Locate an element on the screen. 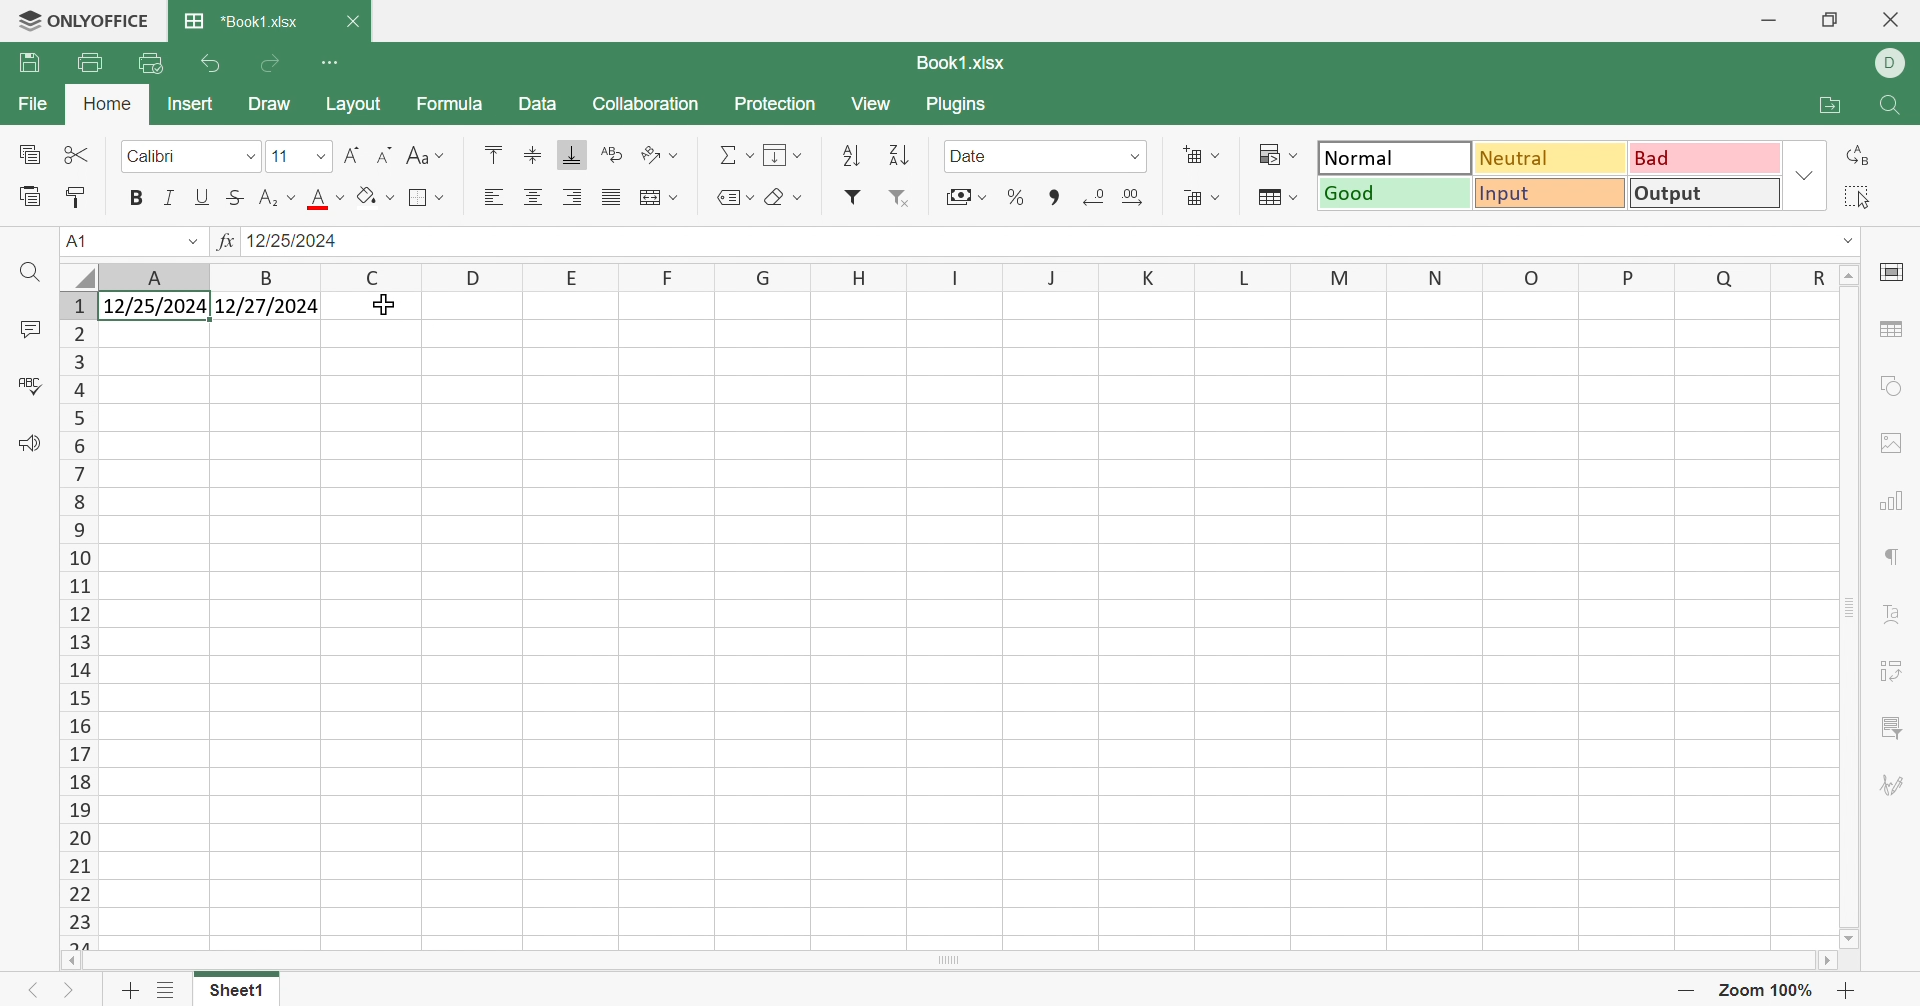 The image size is (1920, 1006). Quick Print is located at coordinates (148, 62).